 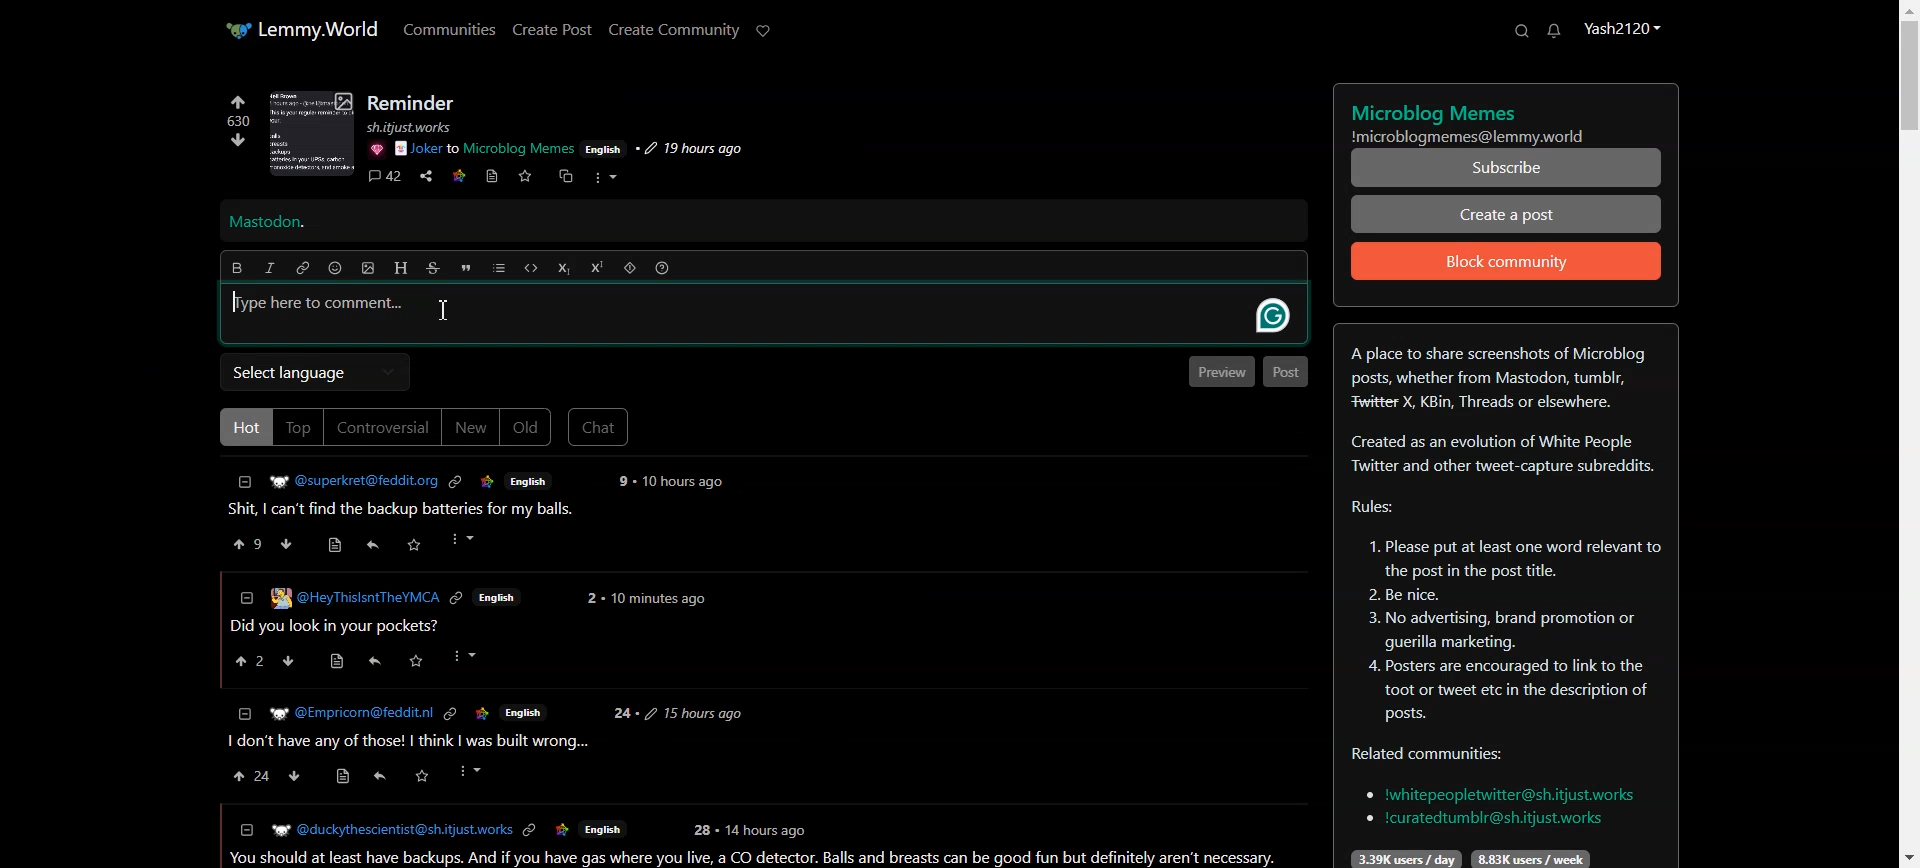 What do you see at coordinates (1521, 30) in the screenshot?
I see `Search` at bounding box center [1521, 30].